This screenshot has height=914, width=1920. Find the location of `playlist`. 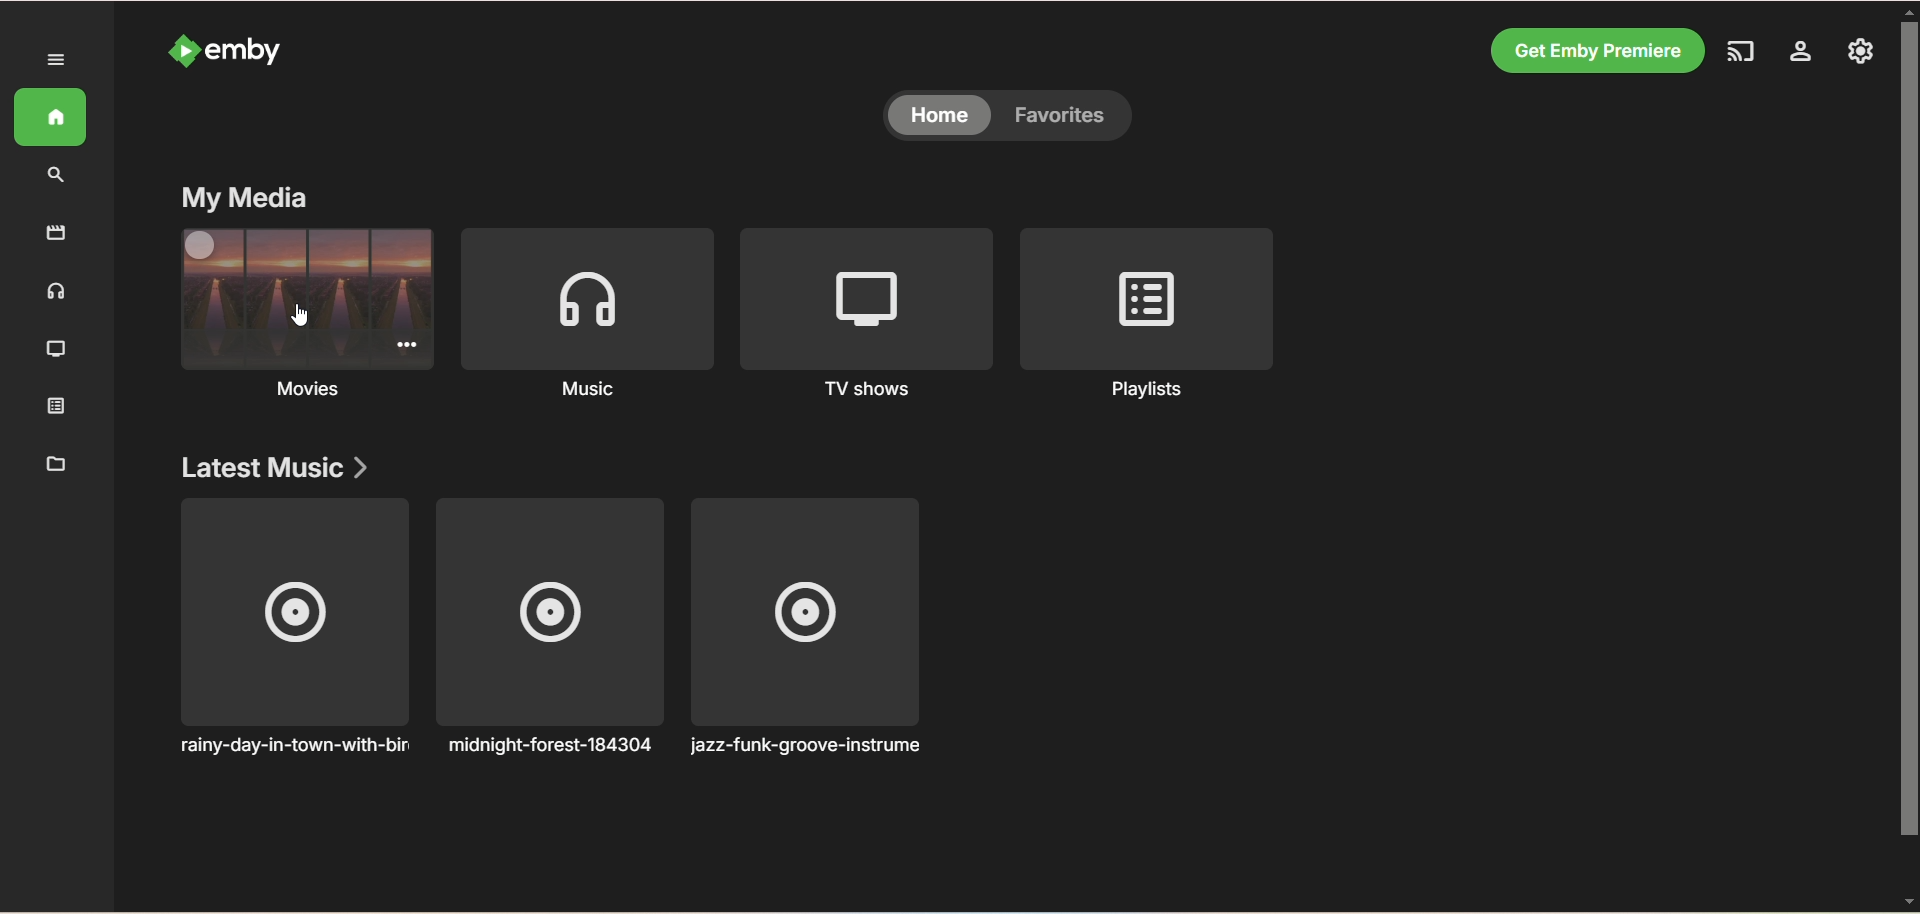

playlist is located at coordinates (52, 407).